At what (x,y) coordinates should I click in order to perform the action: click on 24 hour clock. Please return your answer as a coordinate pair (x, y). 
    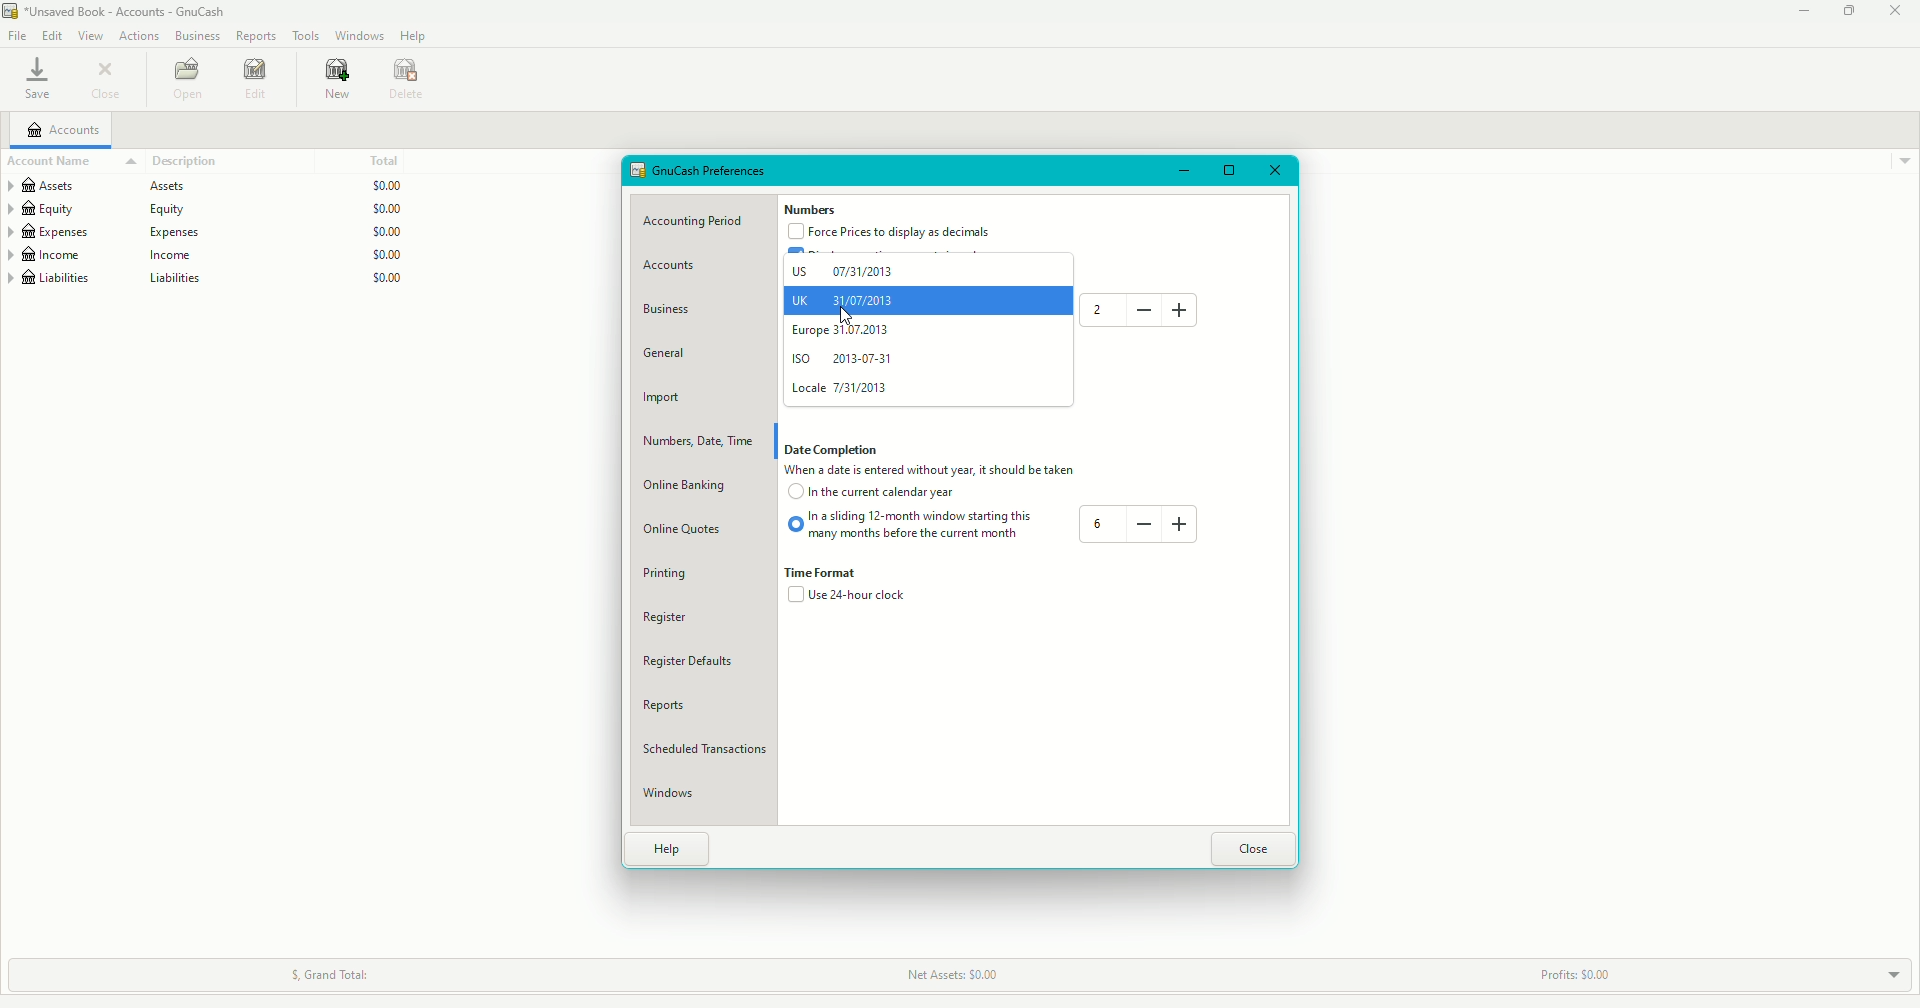
    Looking at the image, I should click on (848, 599).